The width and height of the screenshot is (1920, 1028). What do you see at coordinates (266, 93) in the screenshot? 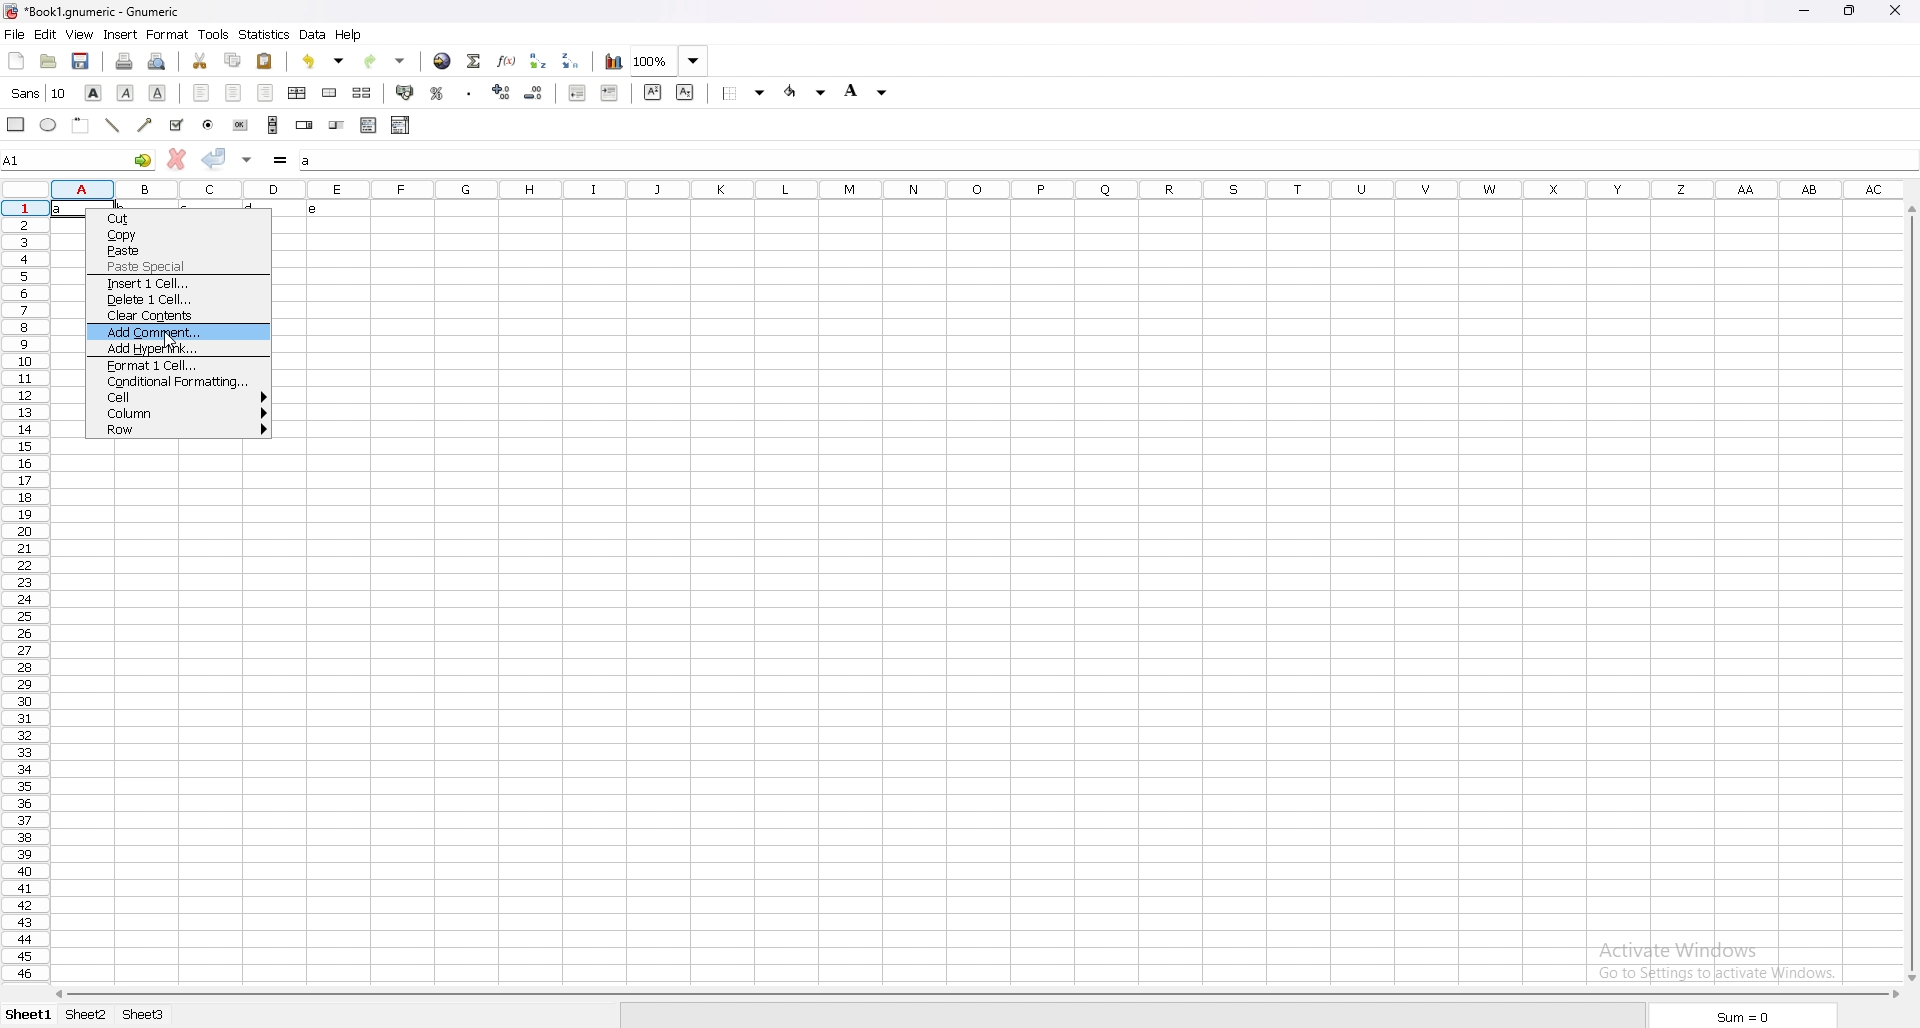
I see `right align` at bounding box center [266, 93].